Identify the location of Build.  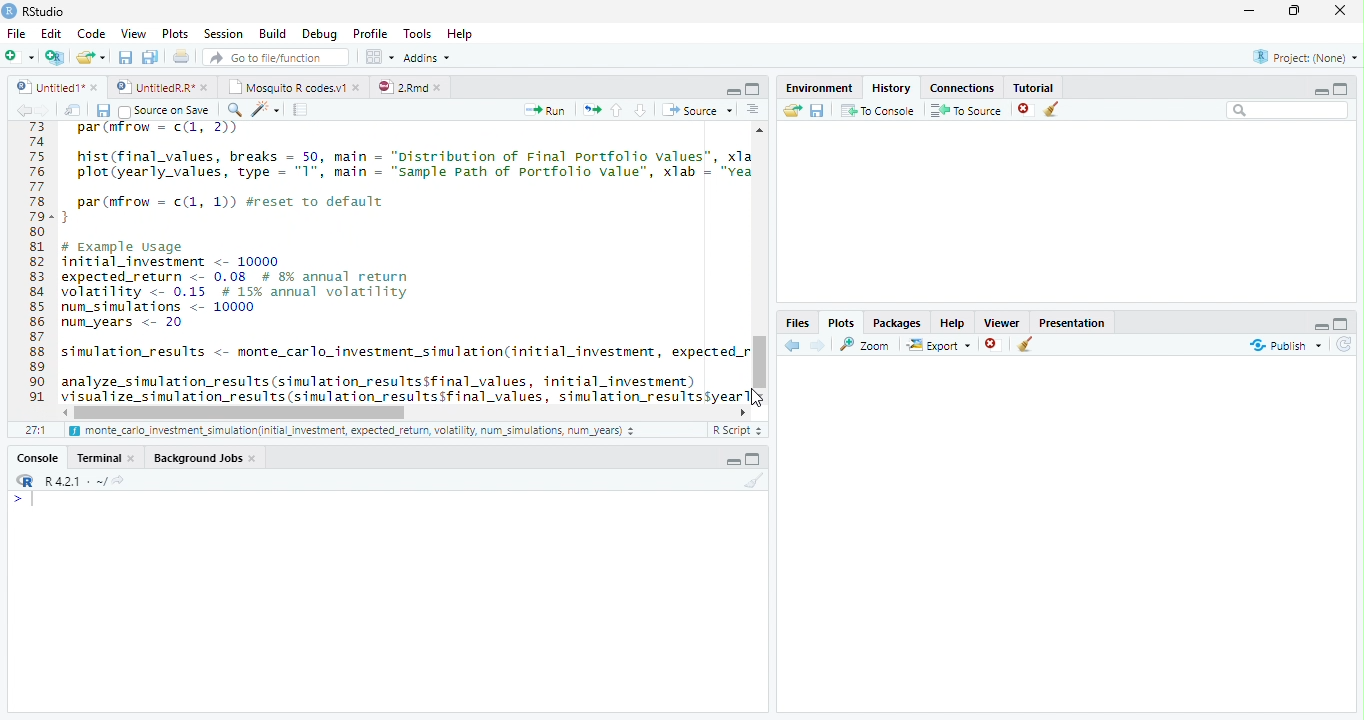
(273, 34).